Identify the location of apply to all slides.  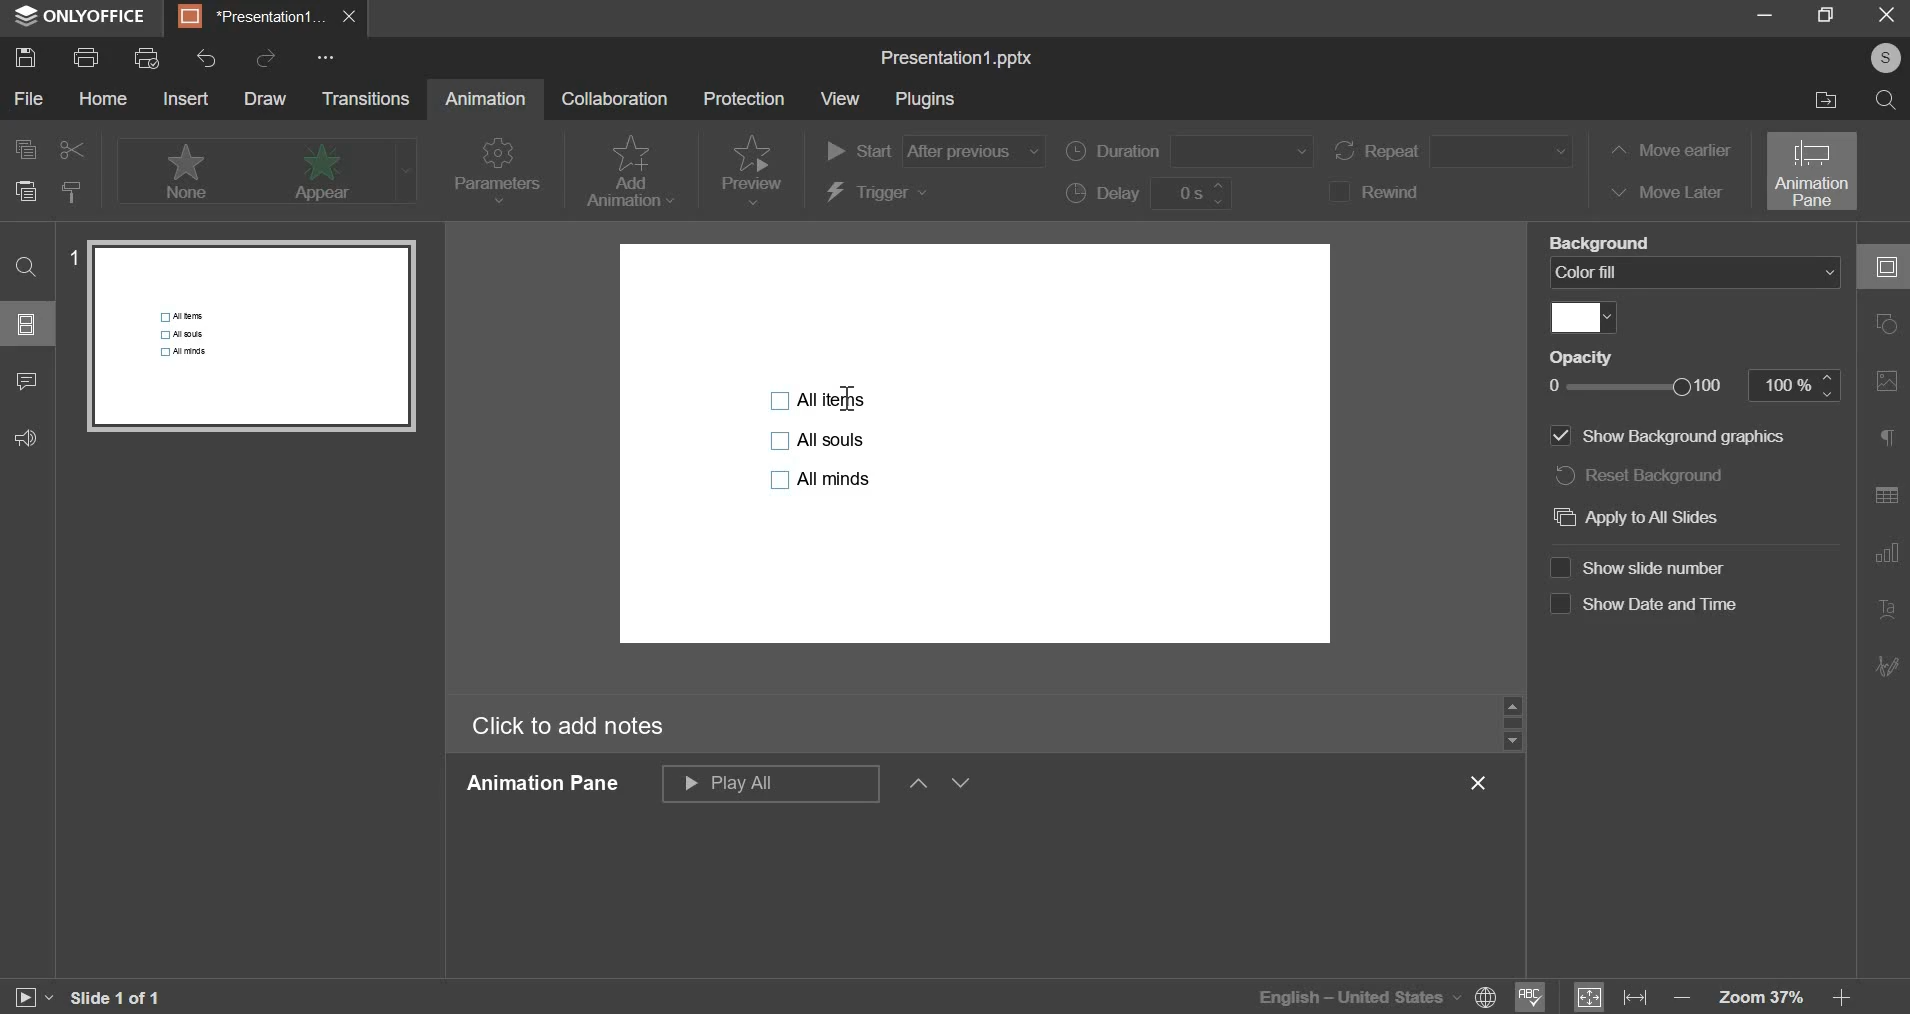
(1648, 517).